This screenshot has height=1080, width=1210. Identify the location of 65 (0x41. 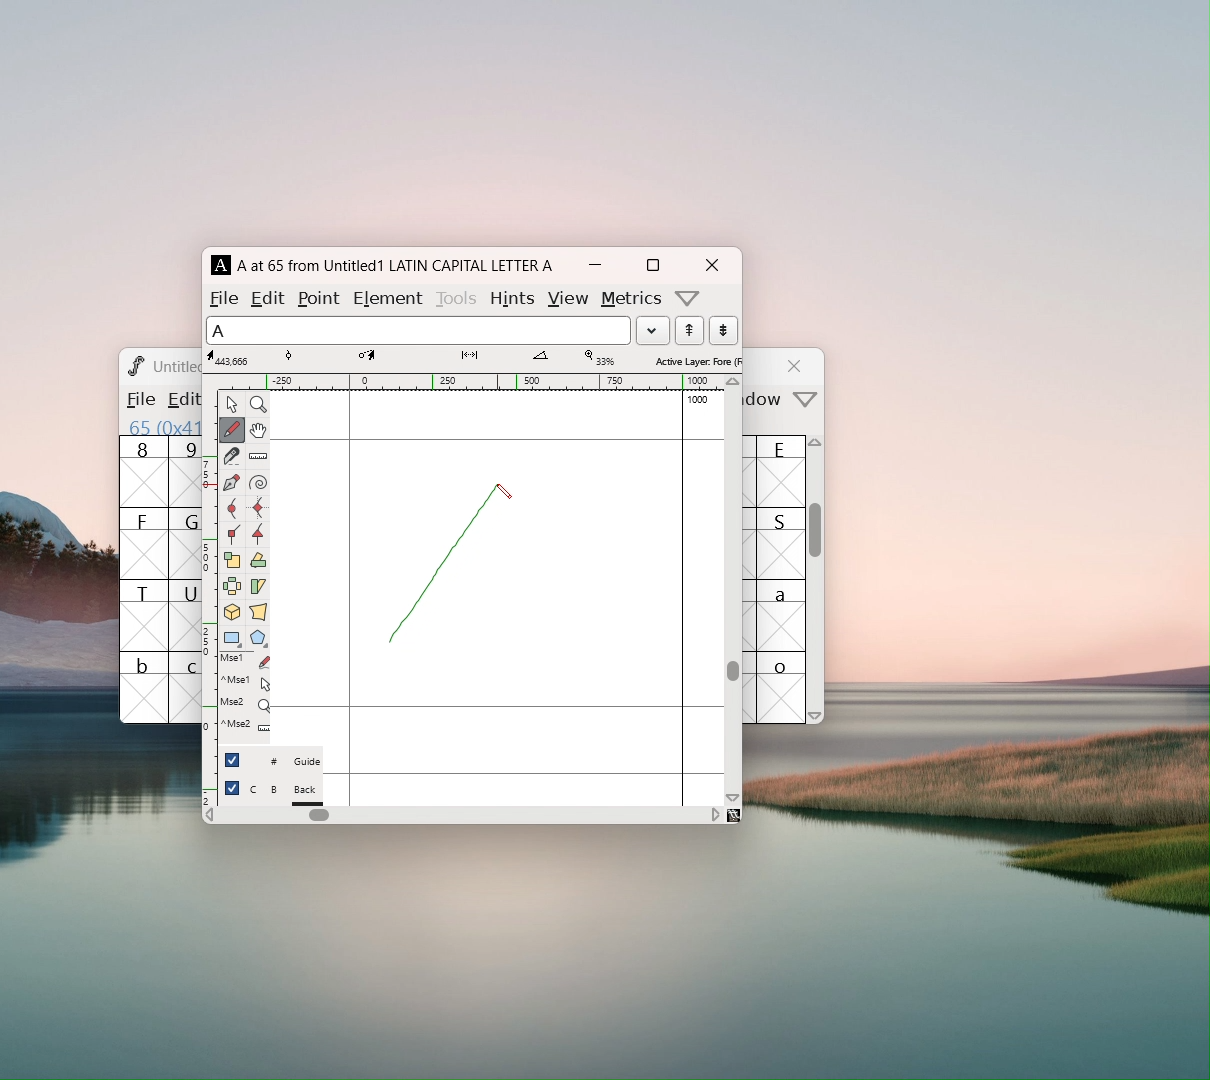
(160, 426).